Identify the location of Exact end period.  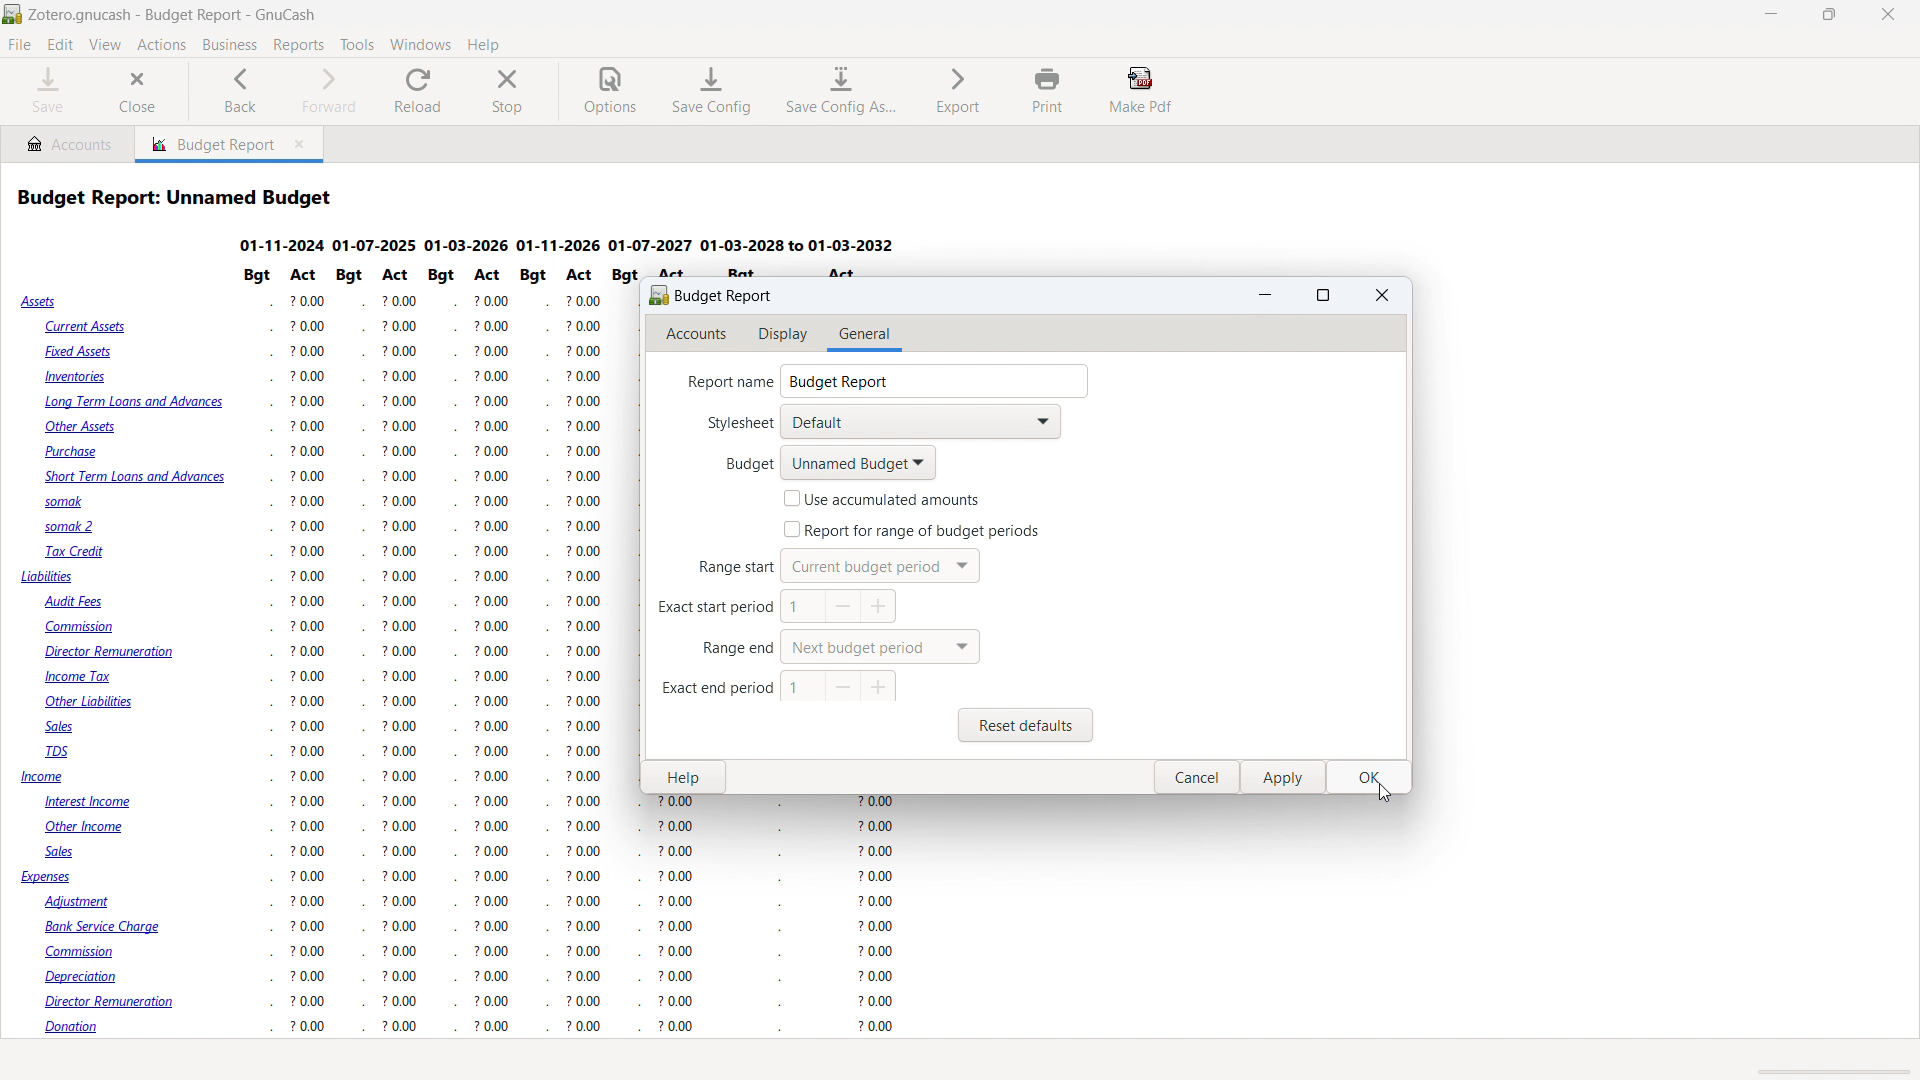
(712, 688).